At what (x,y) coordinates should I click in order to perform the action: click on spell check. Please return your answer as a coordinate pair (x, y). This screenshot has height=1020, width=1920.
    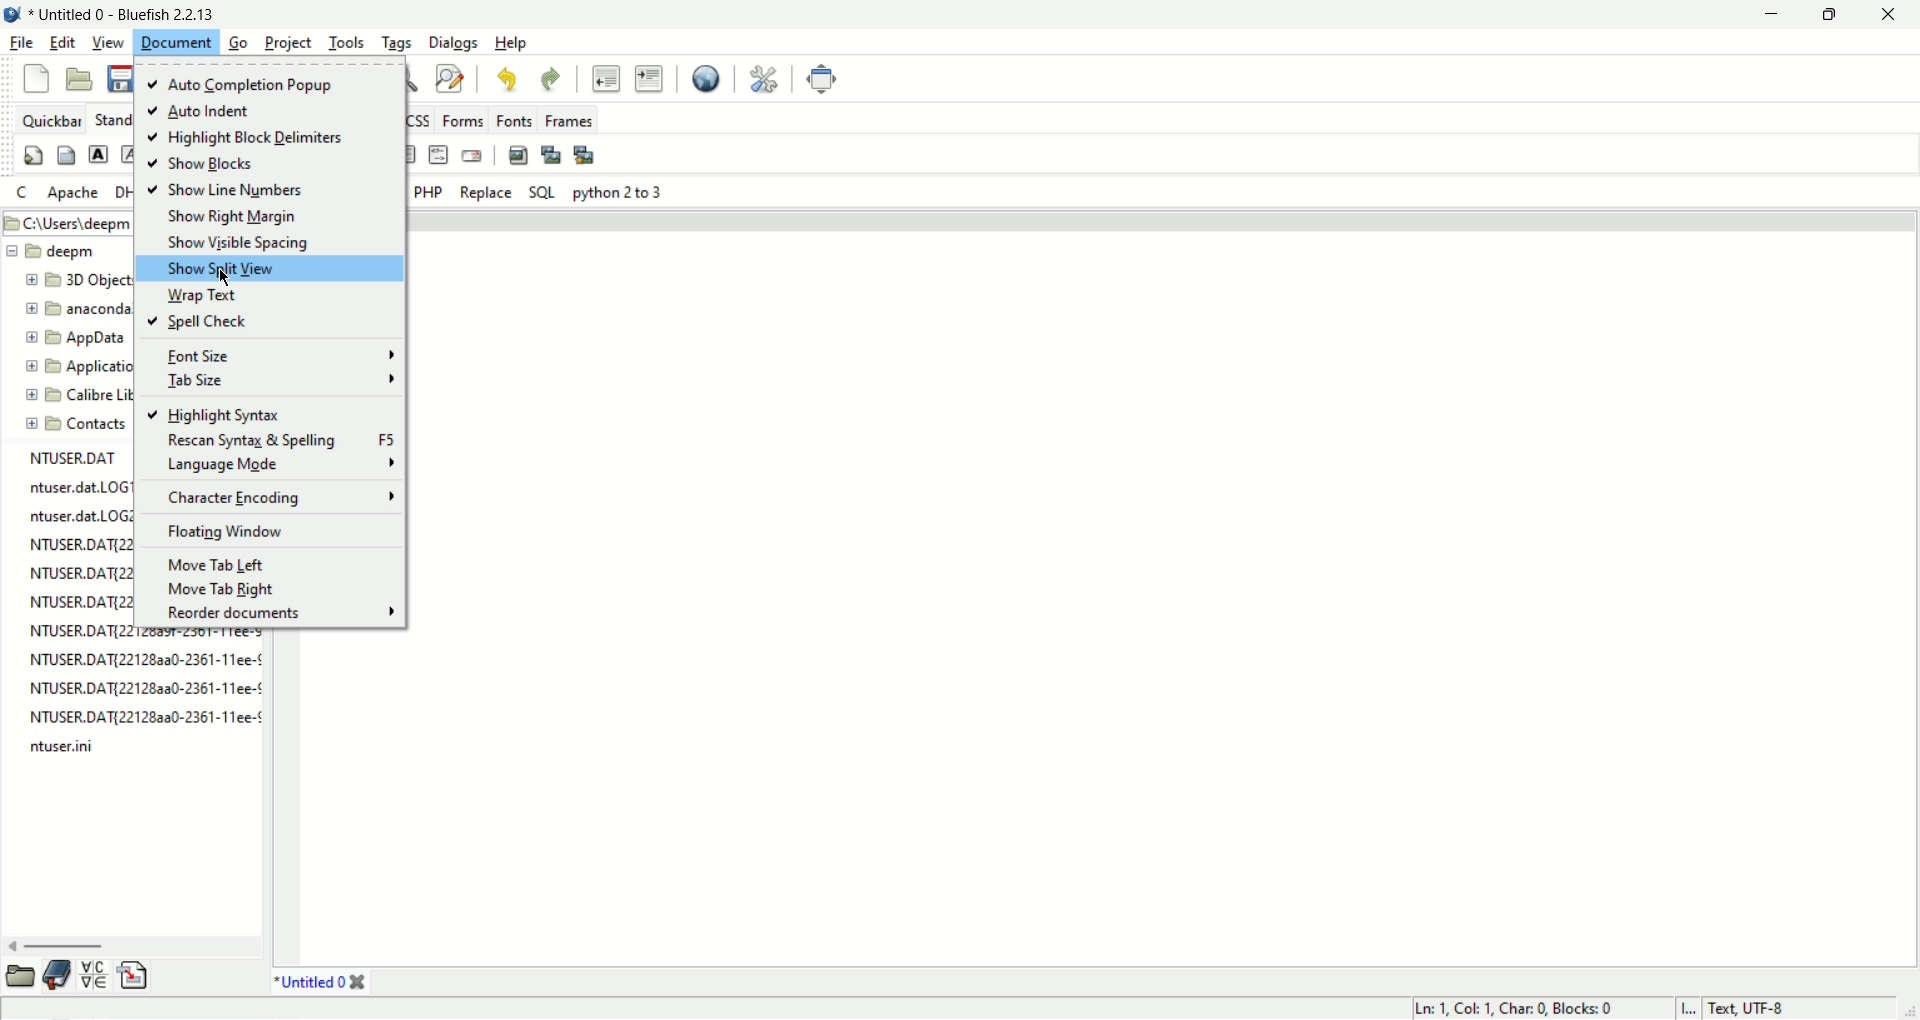
    Looking at the image, I should click on (208, 321).